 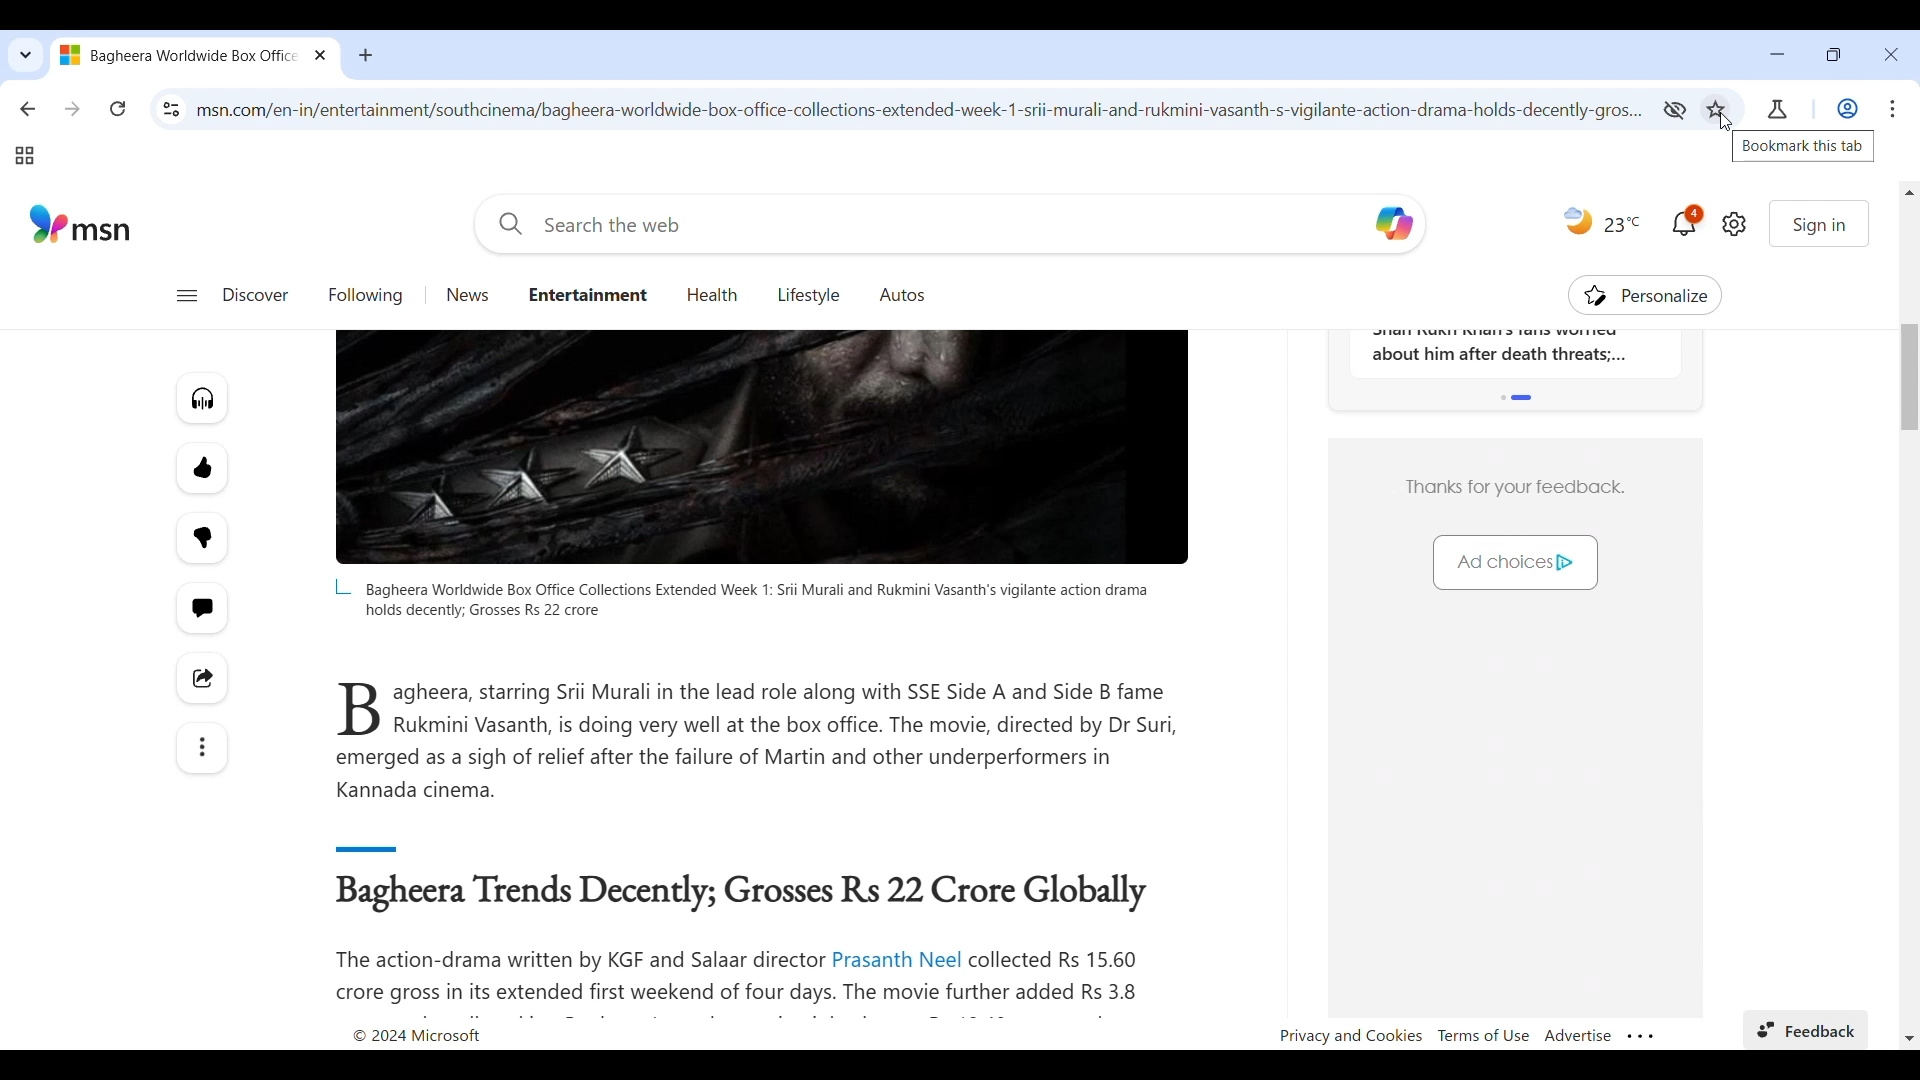 I want to click on Third-party cookies limited, so click(x=1674, y=110).